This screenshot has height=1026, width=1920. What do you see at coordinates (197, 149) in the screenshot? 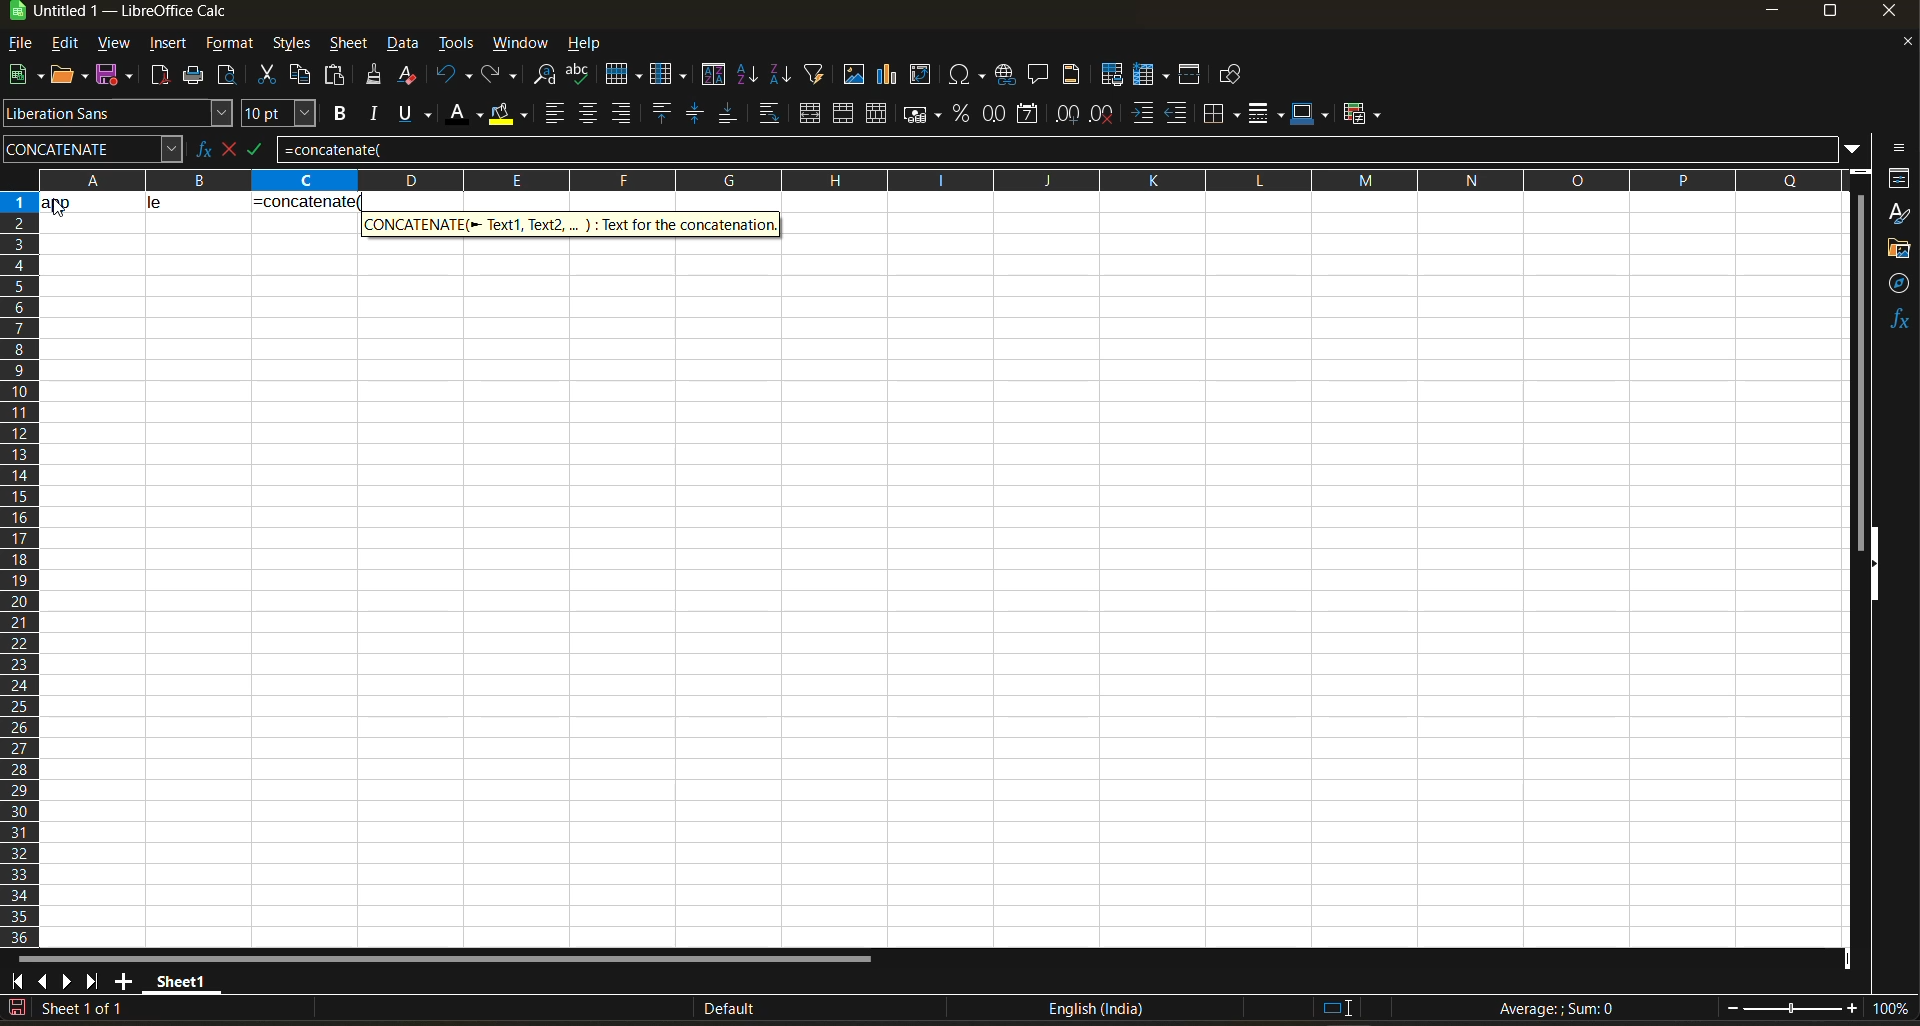
I see `function wizard` at bounding box center [197, 149].